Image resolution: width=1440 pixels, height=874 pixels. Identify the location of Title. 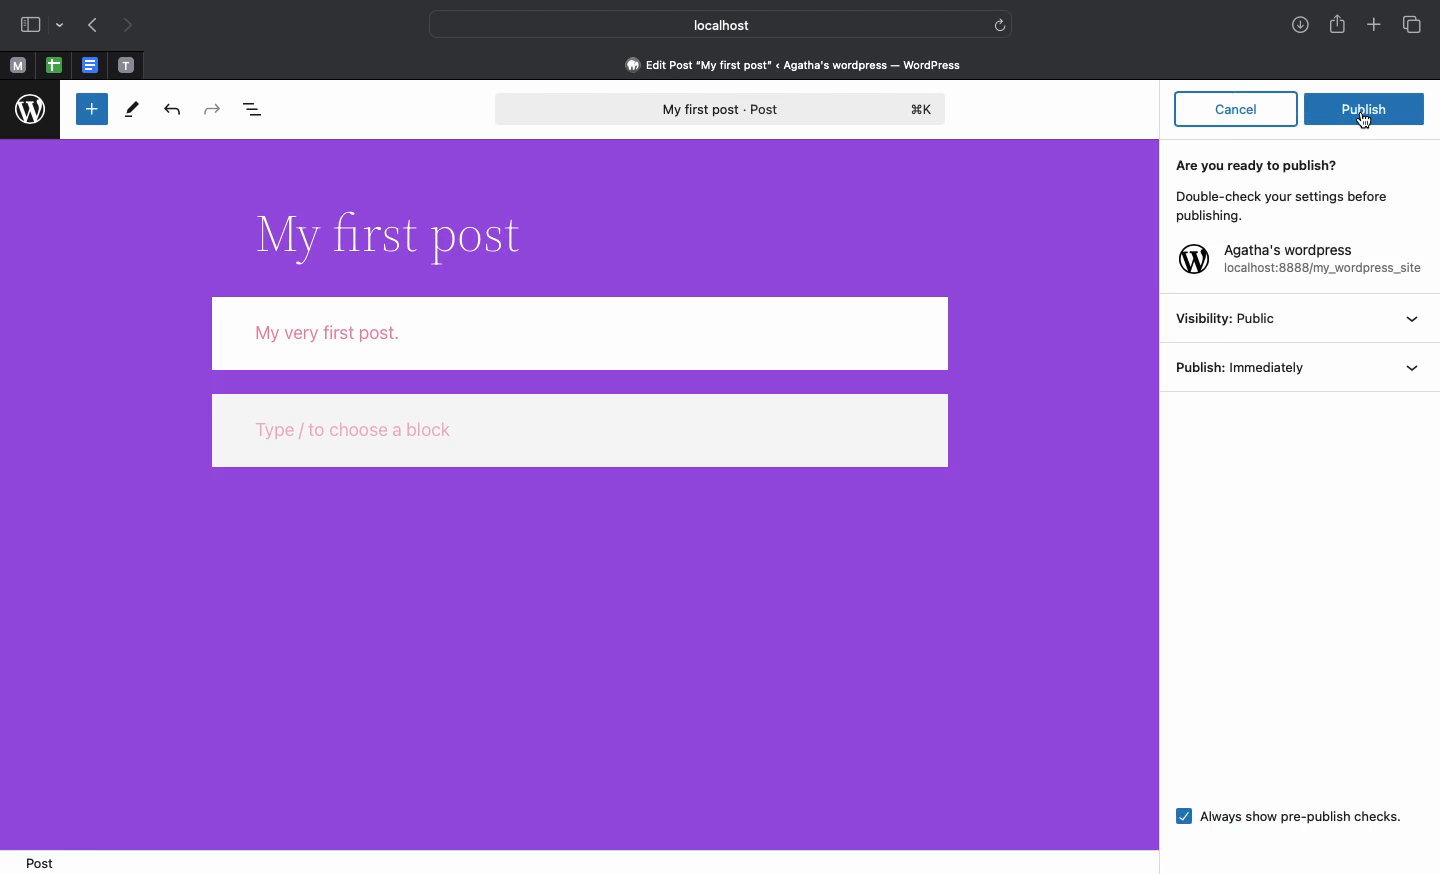
(400, 237).